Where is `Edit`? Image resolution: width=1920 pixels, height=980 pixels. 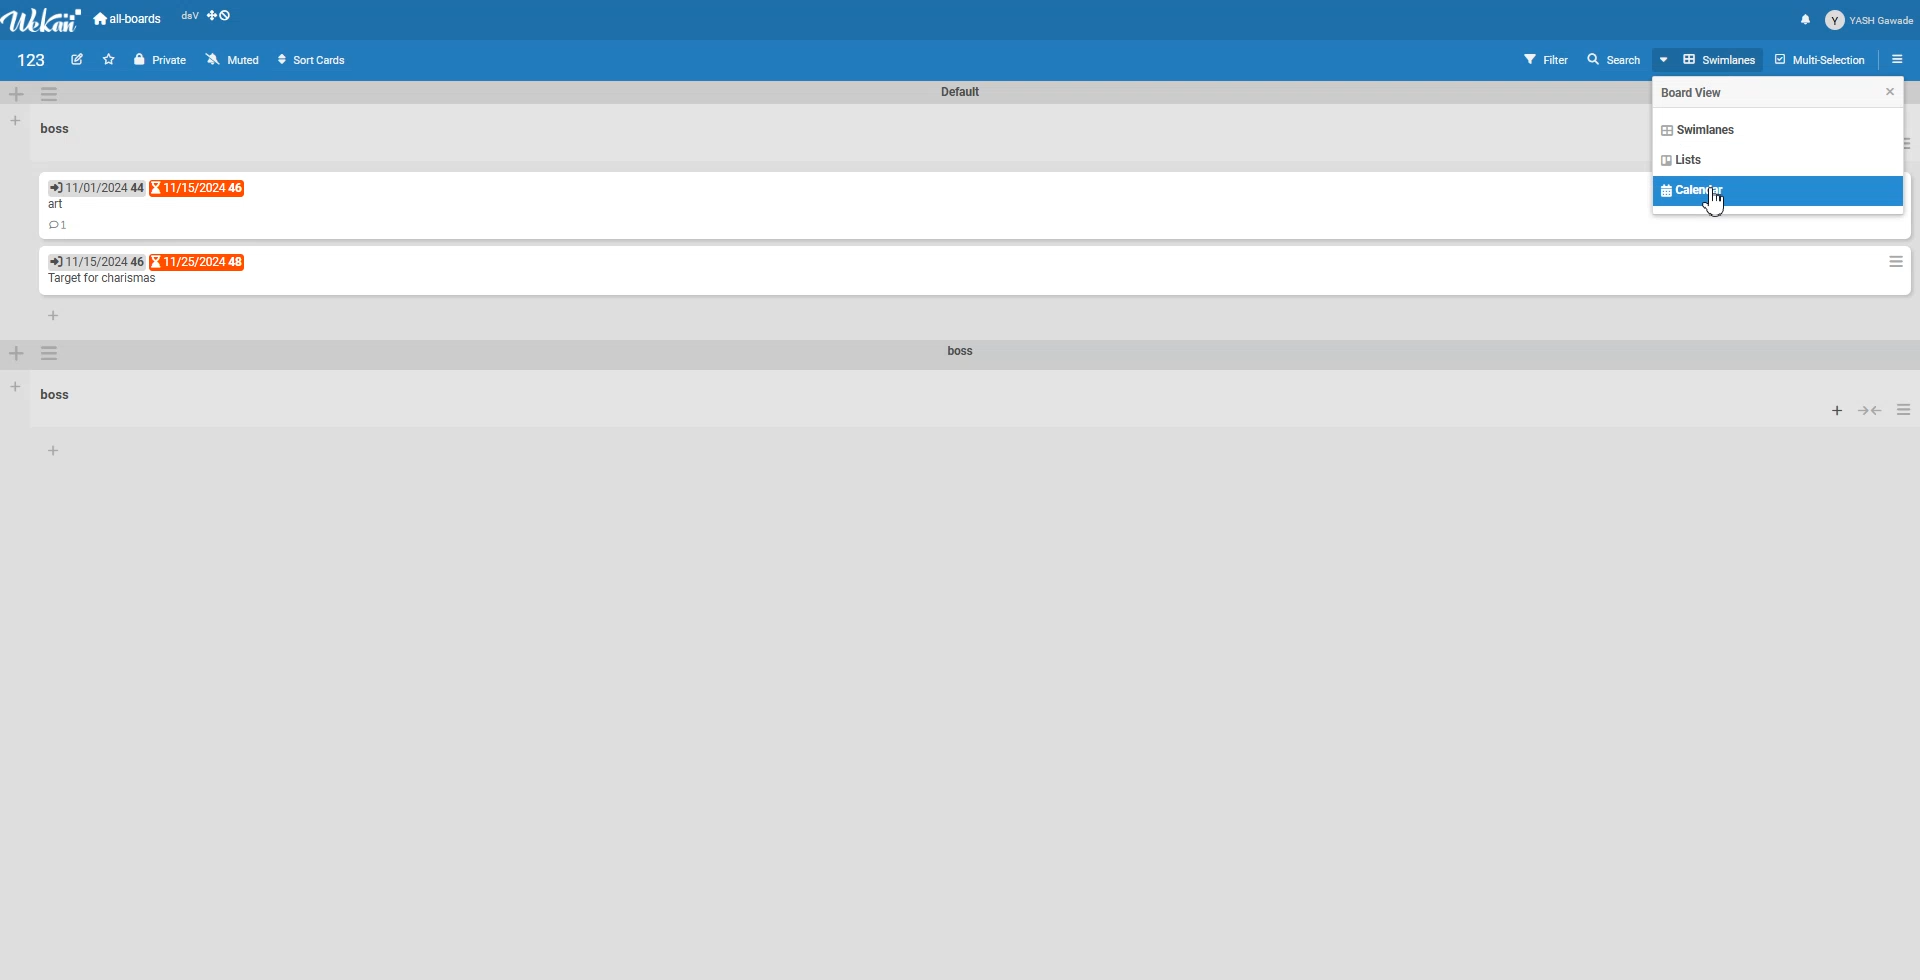
Edit is located at coordinates (79, 59).